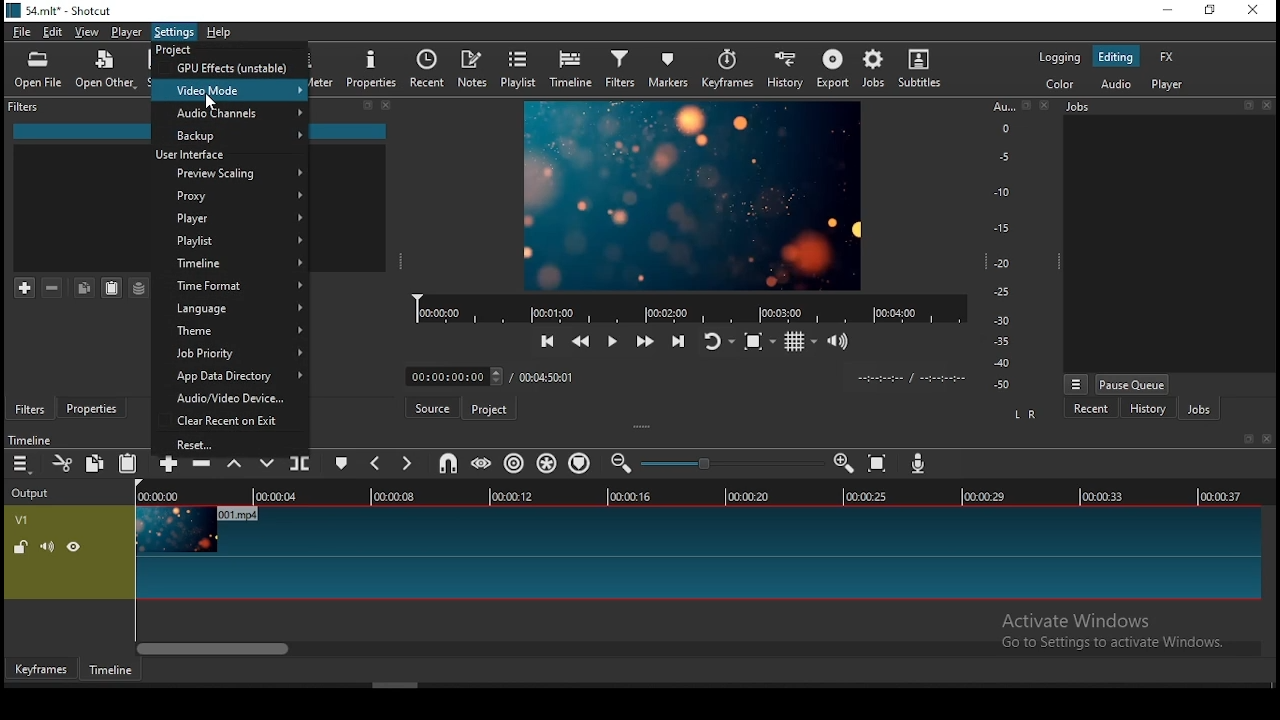  Describe the element at coordinates (545, 379) in the screenshot. I see `total time` at that location.